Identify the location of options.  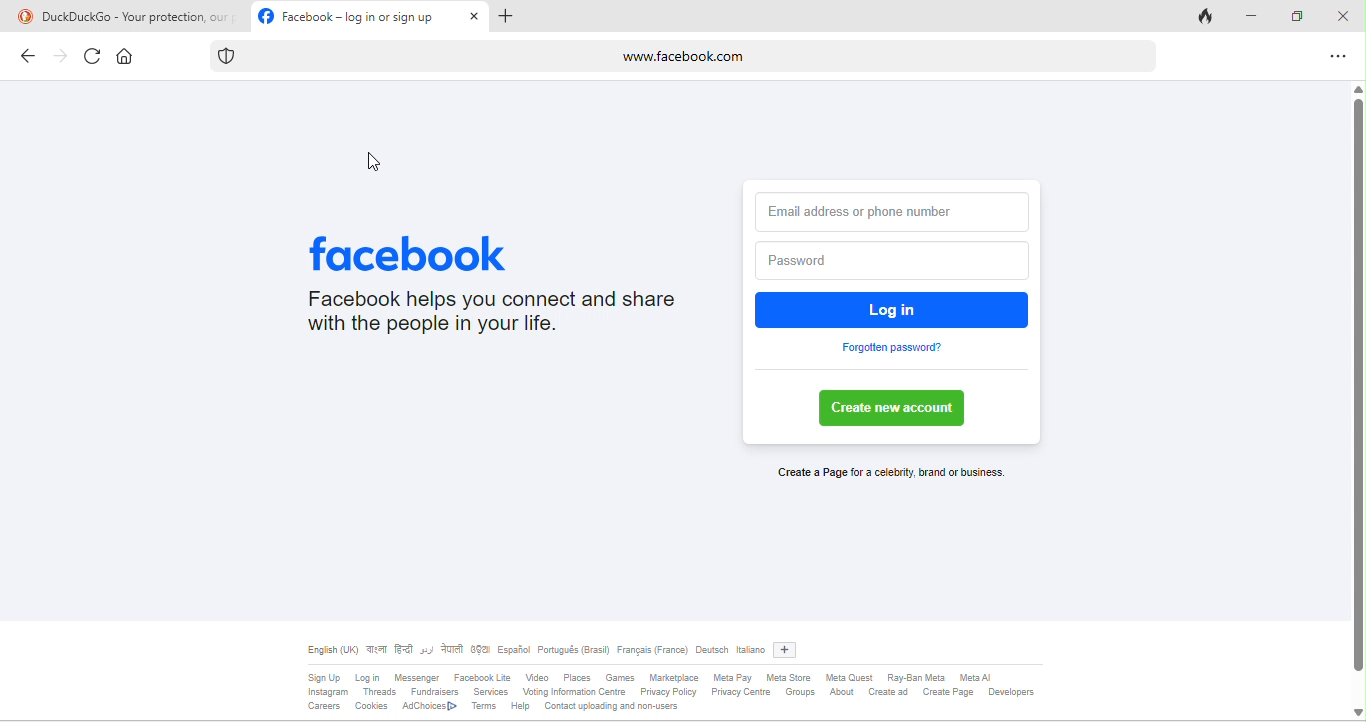
(1334, 58).